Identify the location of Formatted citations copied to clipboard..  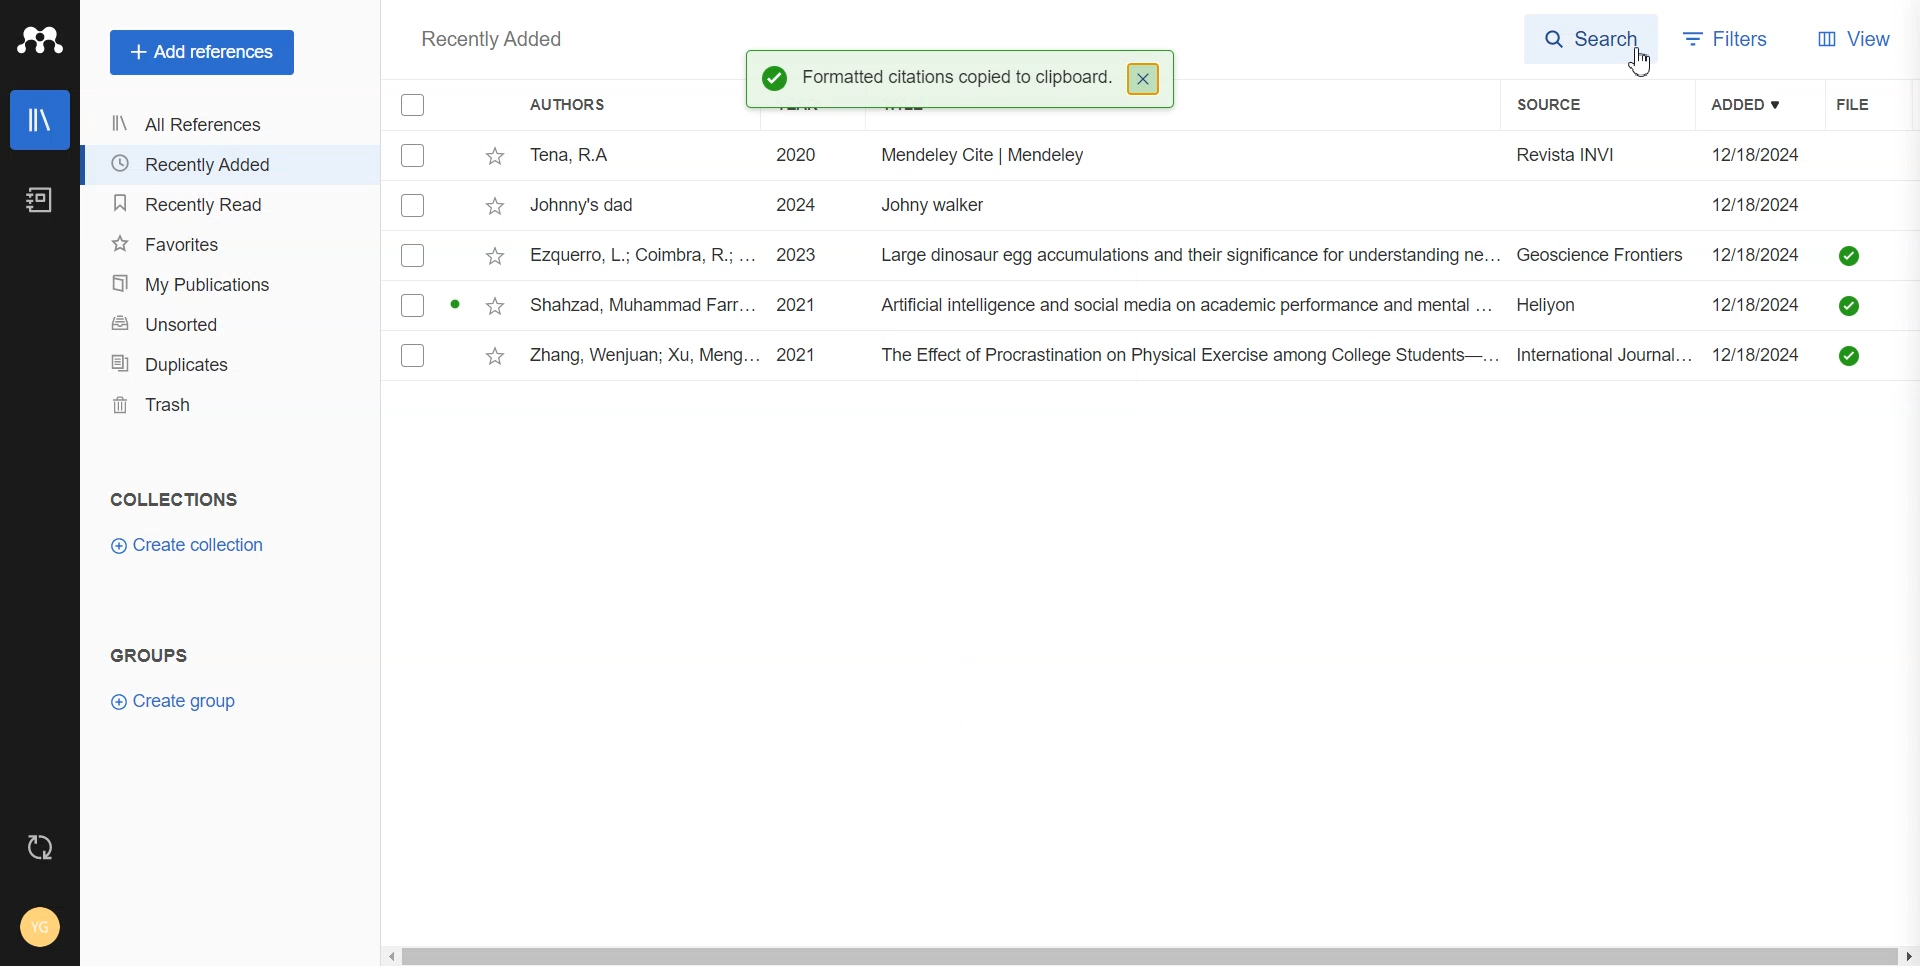
(959, 78).